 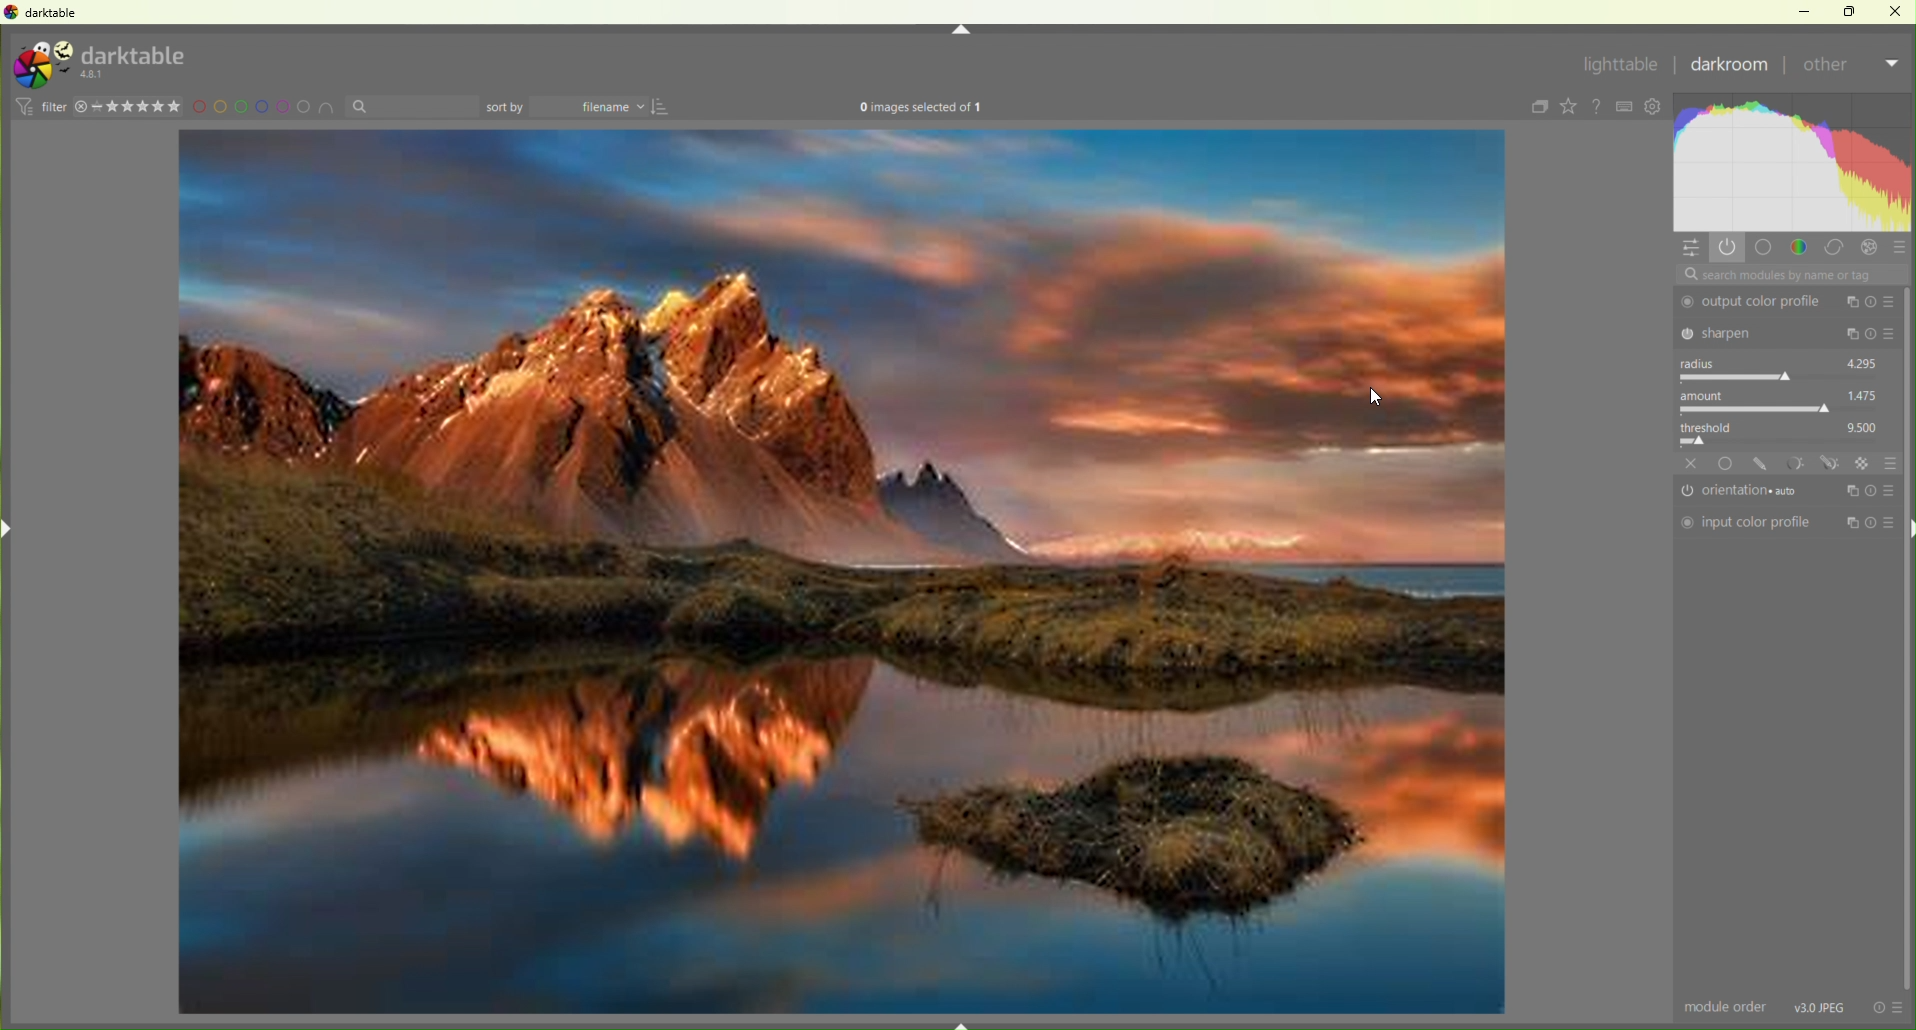 What do you see at coordinates (1619, 68) in the screenshot?
I see `lighttable` at bounding box center [1619, 68].